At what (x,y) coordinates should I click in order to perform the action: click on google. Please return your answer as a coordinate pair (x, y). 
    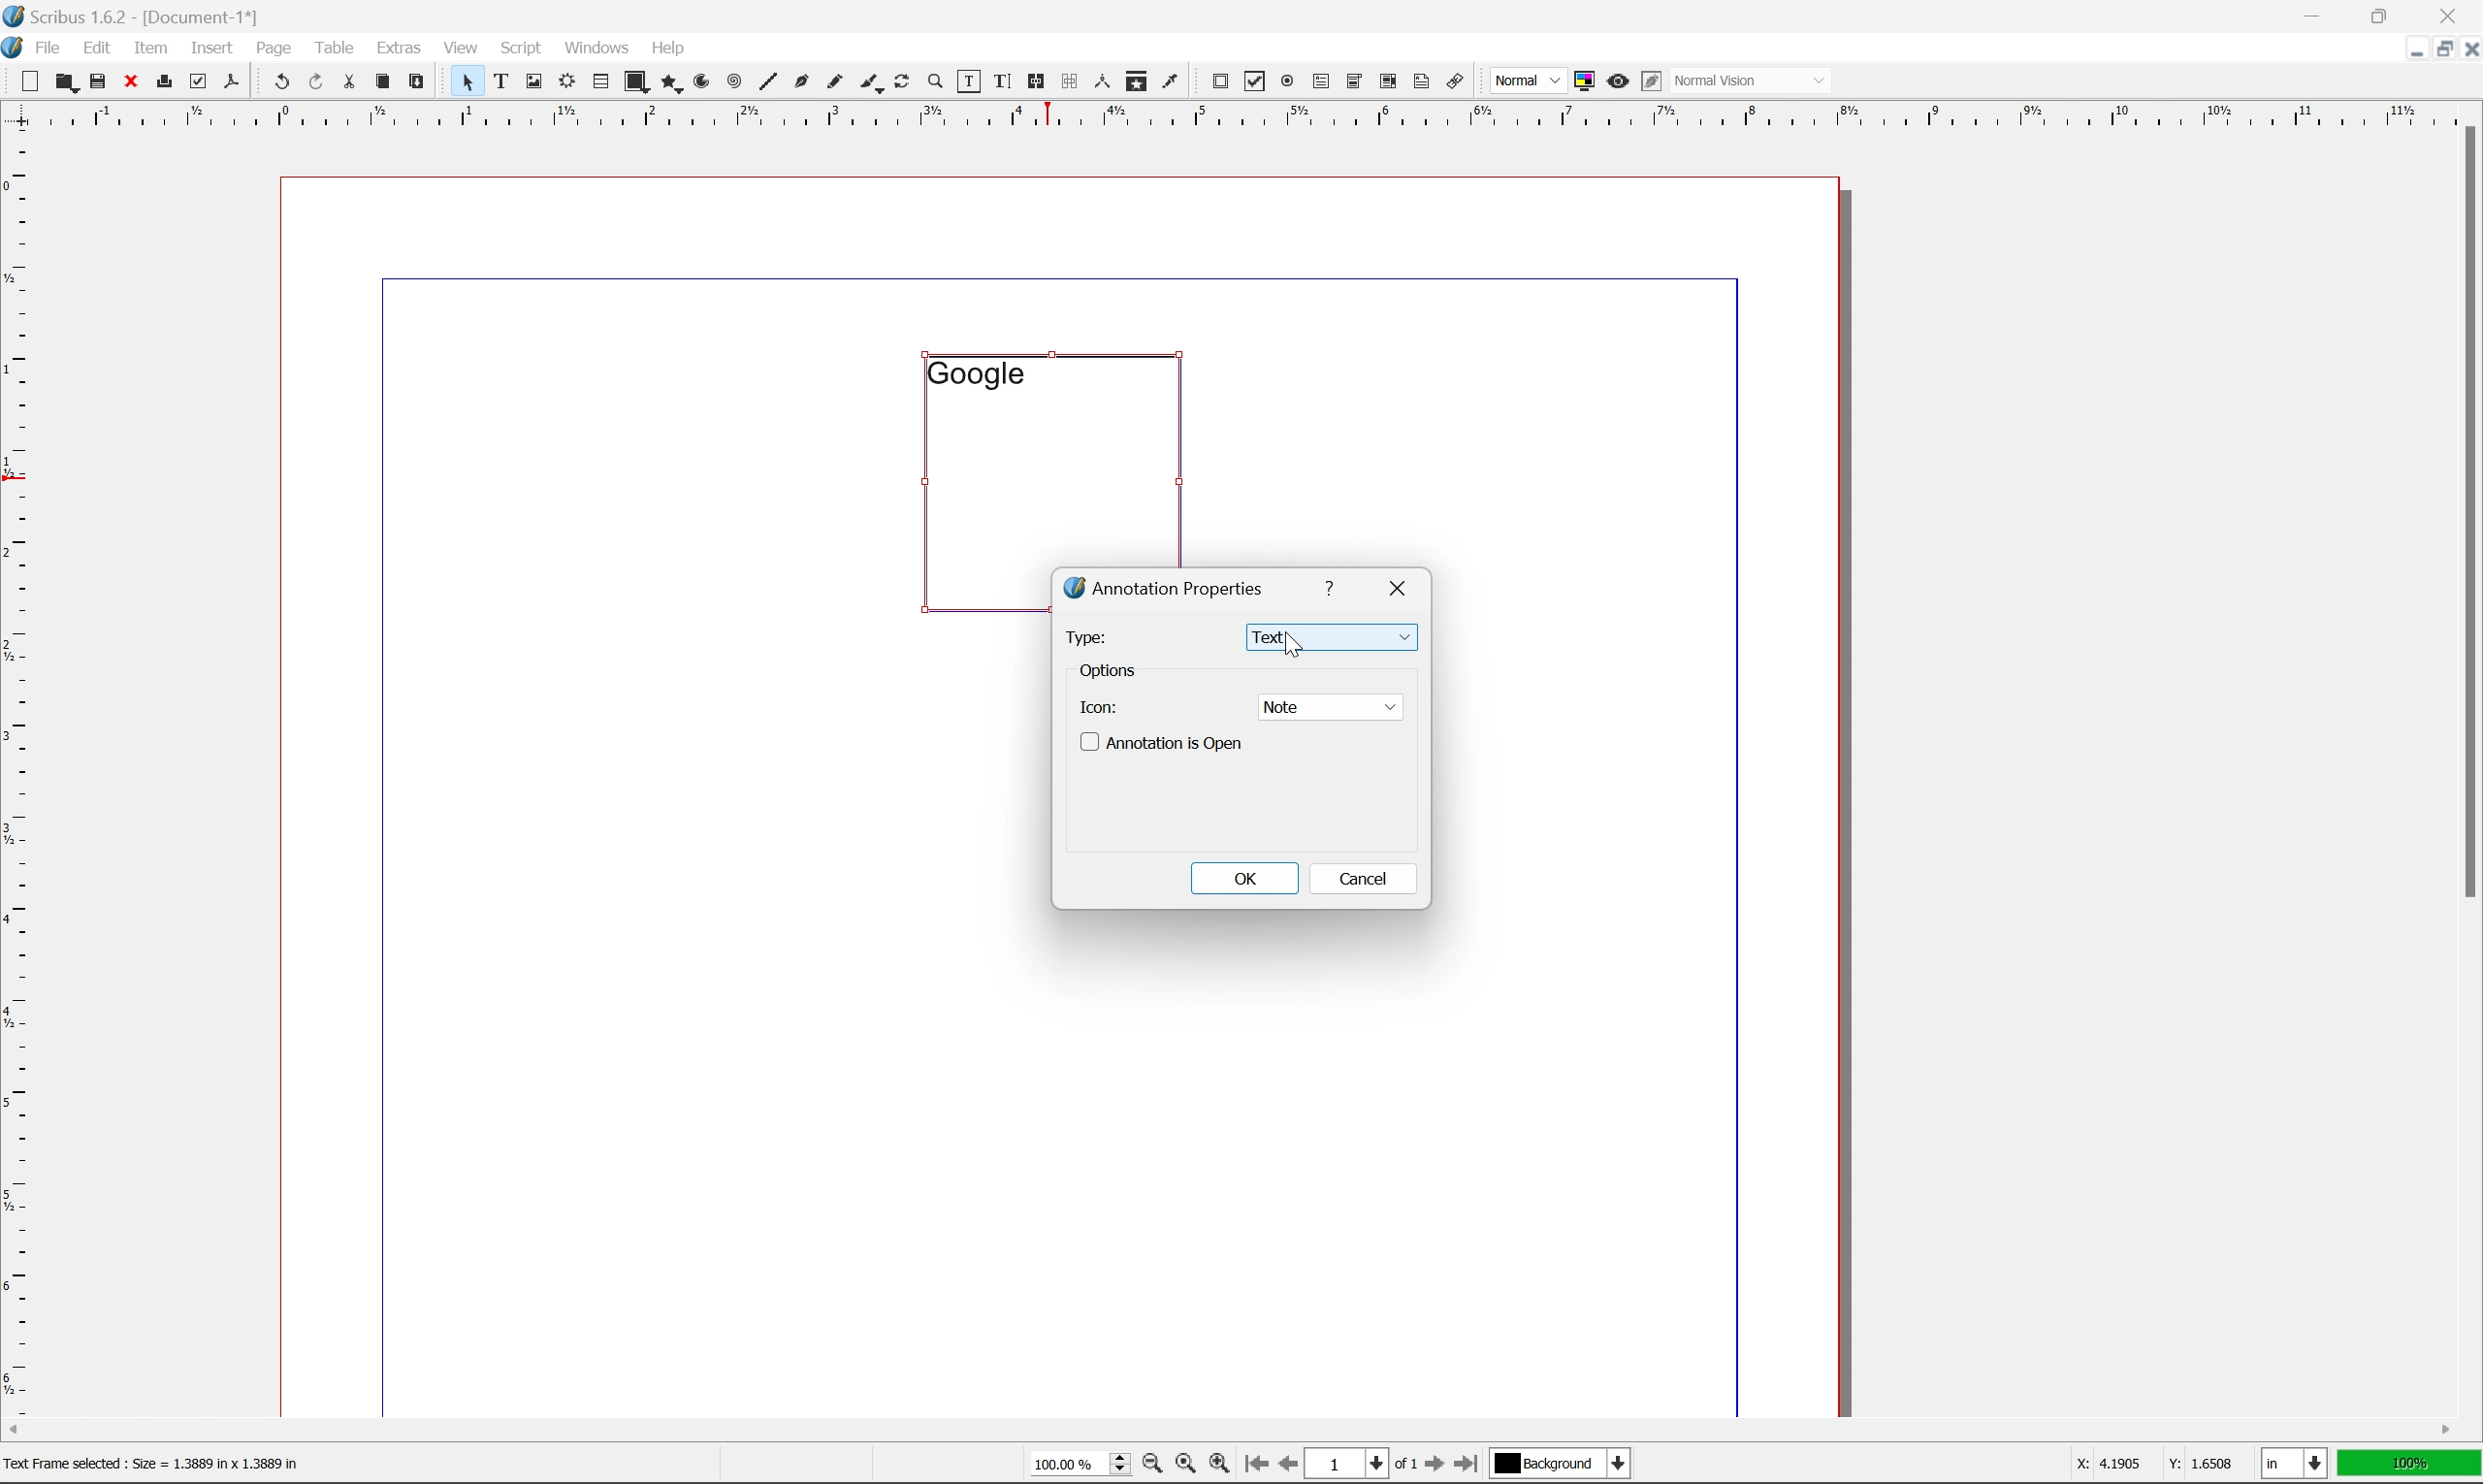
    Looking at the image, I should click on (975, 373).